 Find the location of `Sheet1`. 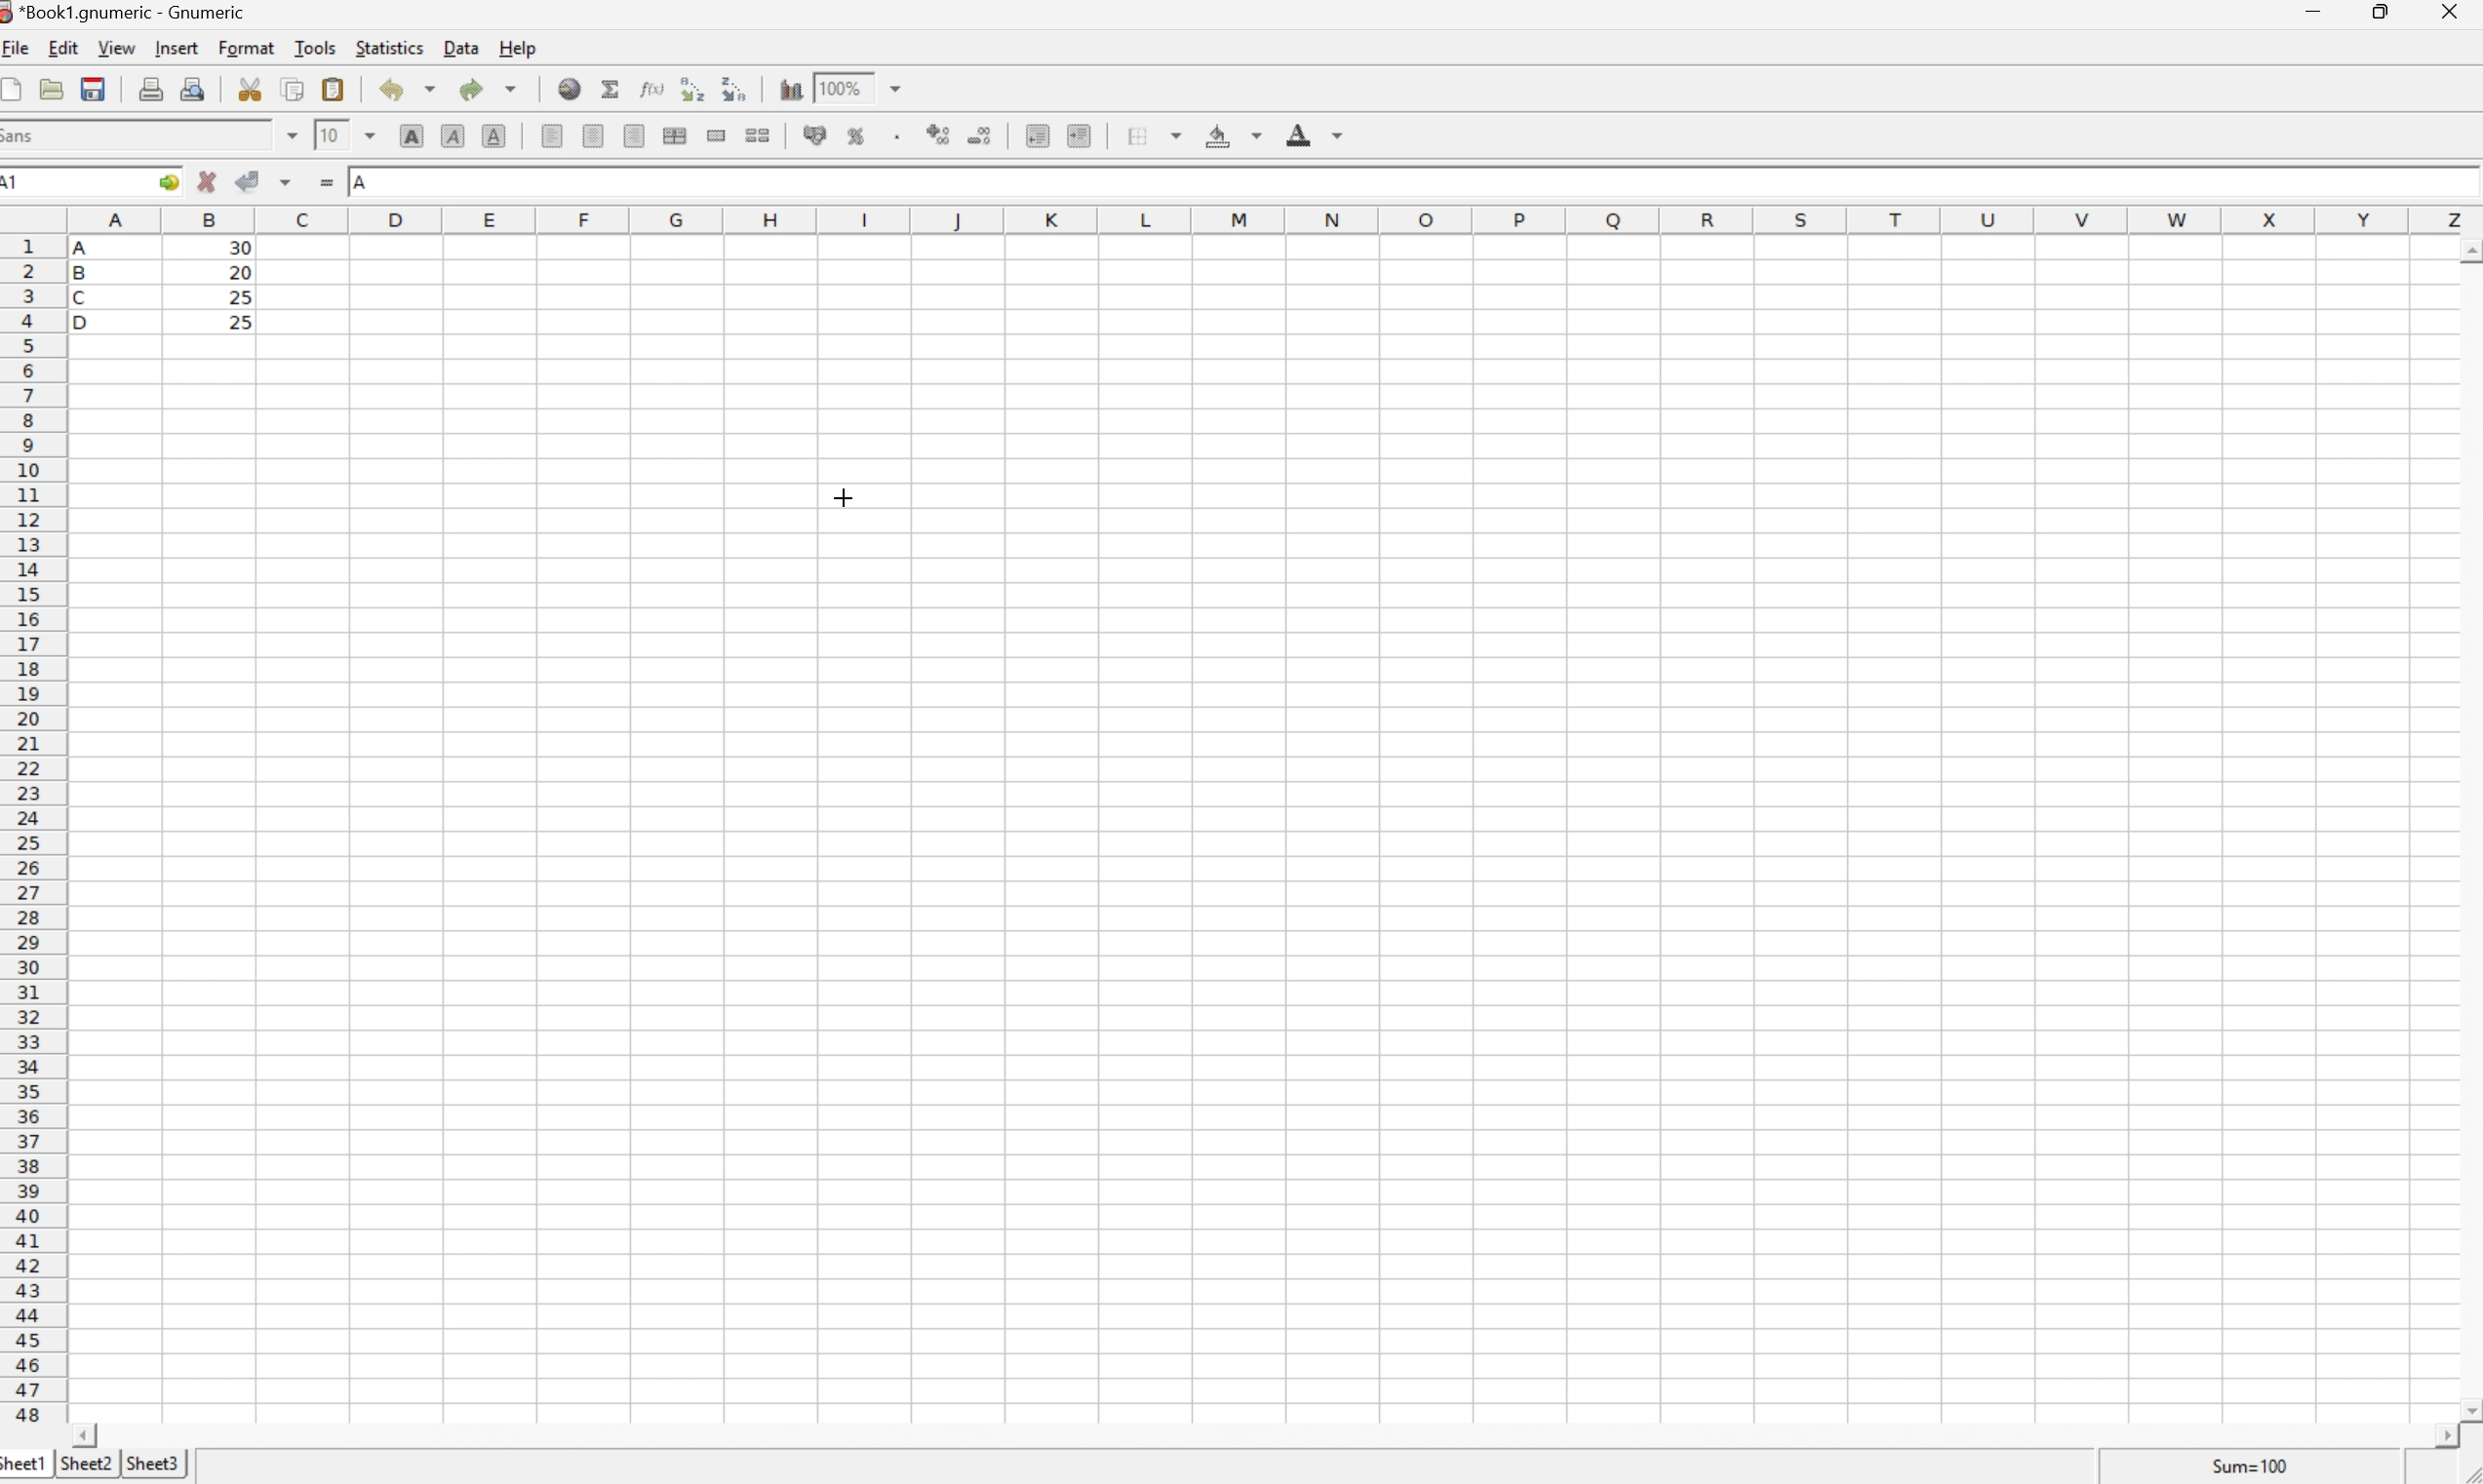

Sheet1 is located at coordinates (25, 1466).